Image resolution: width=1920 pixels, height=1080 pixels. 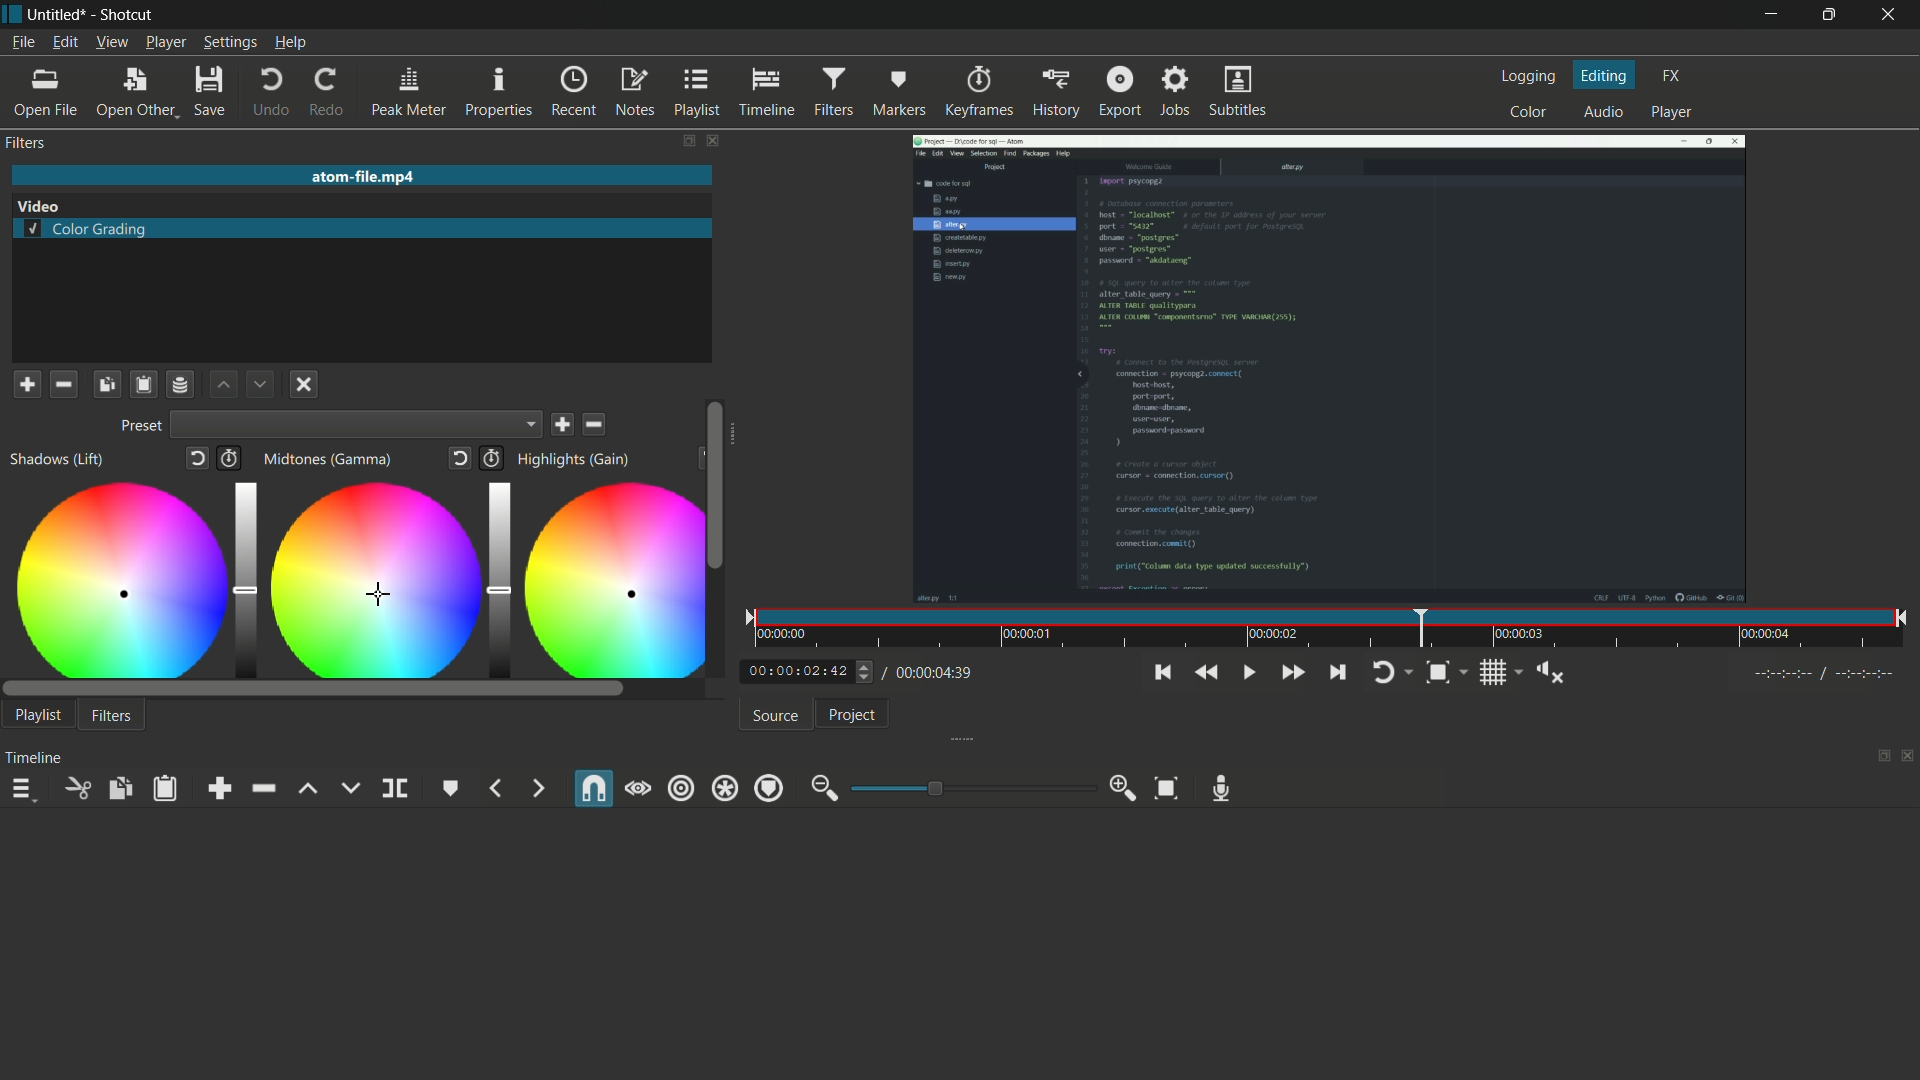 What do you see at coordinates (135, 95) in the screenshot?
I see `open other` at bounding box center [135, 95].